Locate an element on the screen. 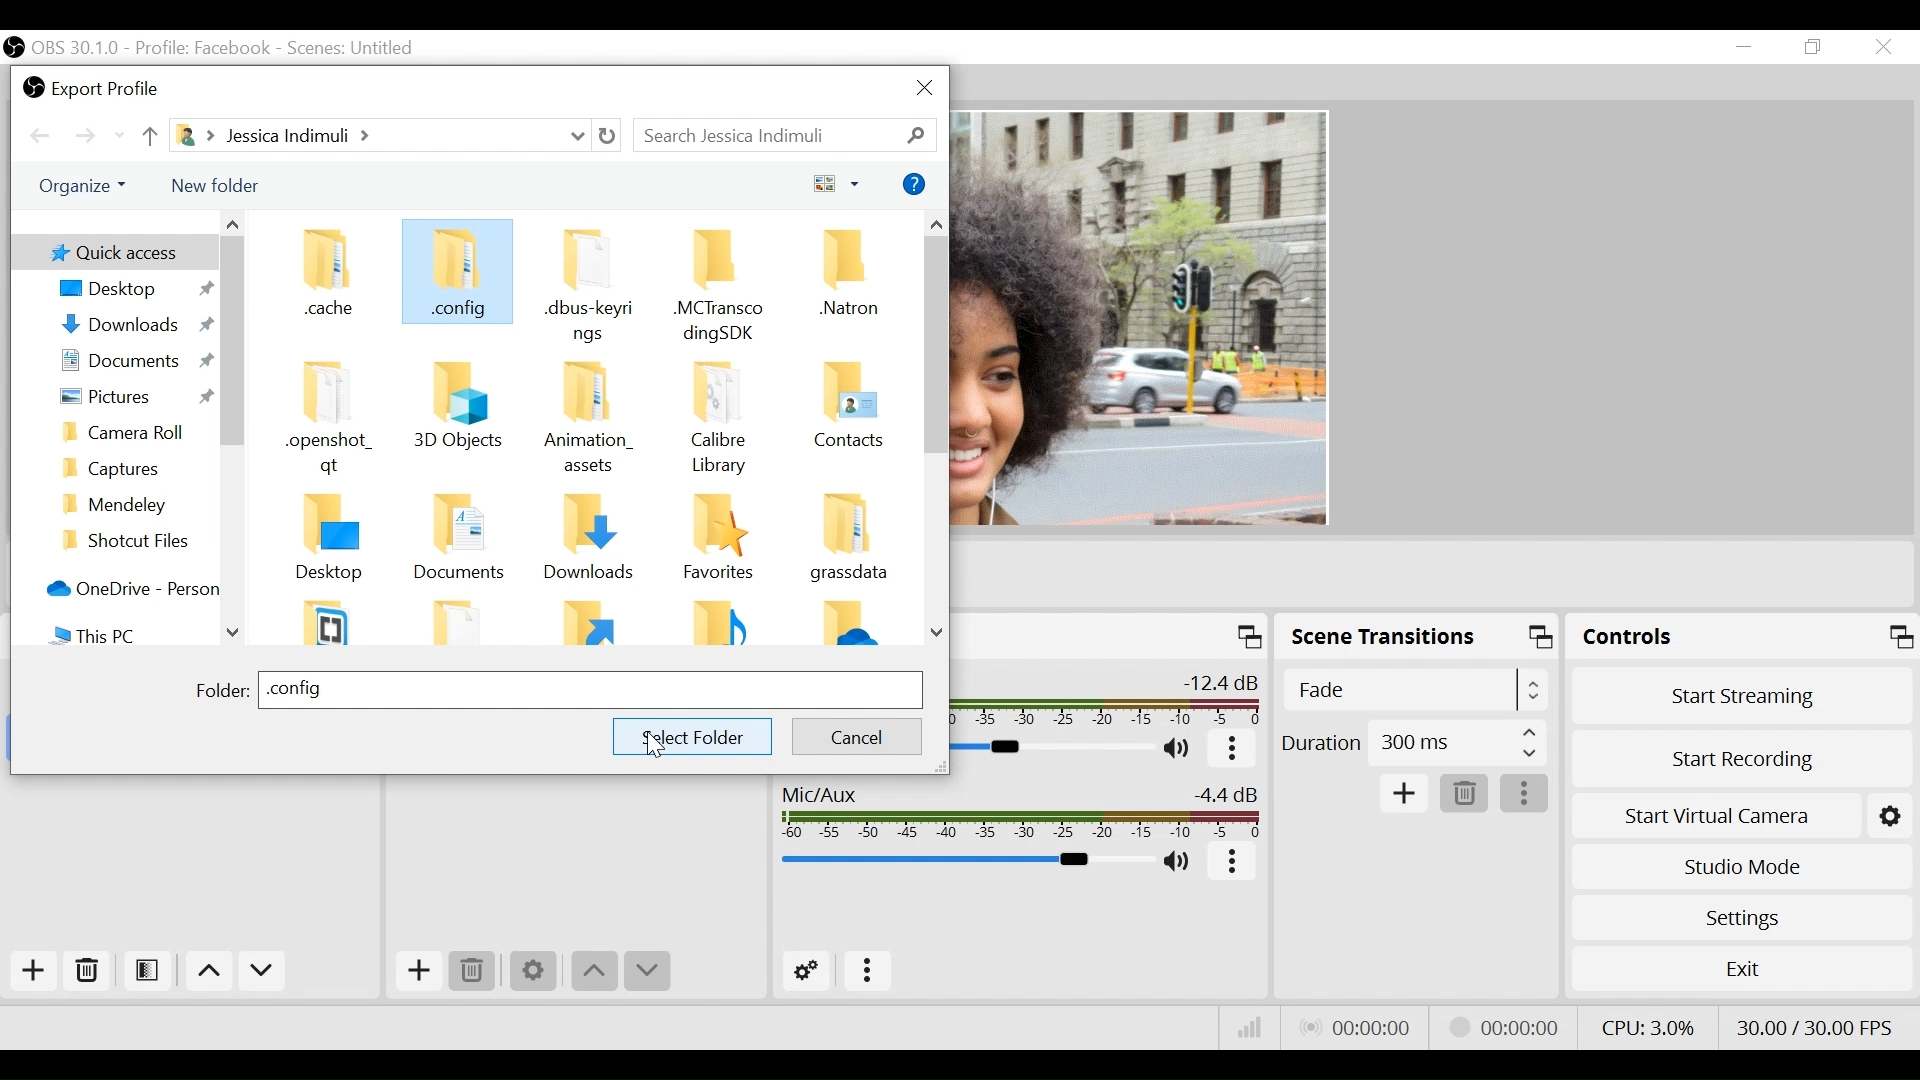  Start Virtual Camera is located at coordinates (1743, 817).